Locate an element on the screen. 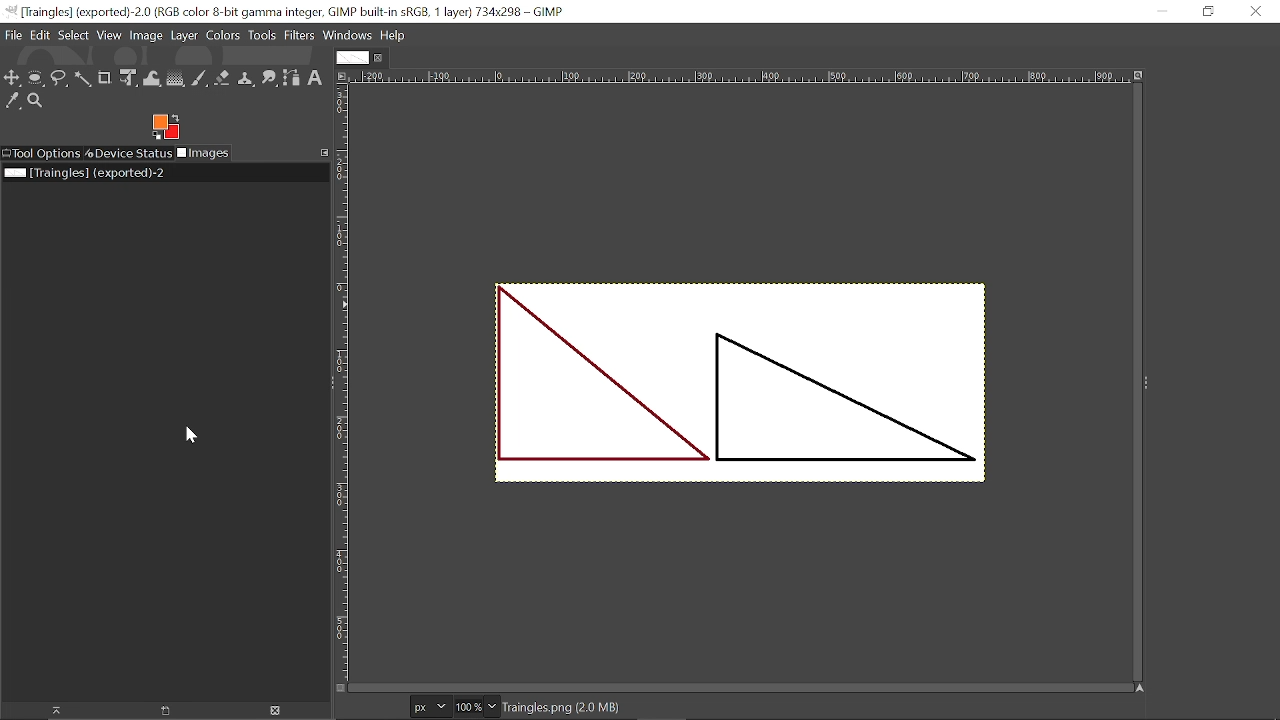 This screenshot has width=1280, height=720. Help is located at coordinates (393, 35).